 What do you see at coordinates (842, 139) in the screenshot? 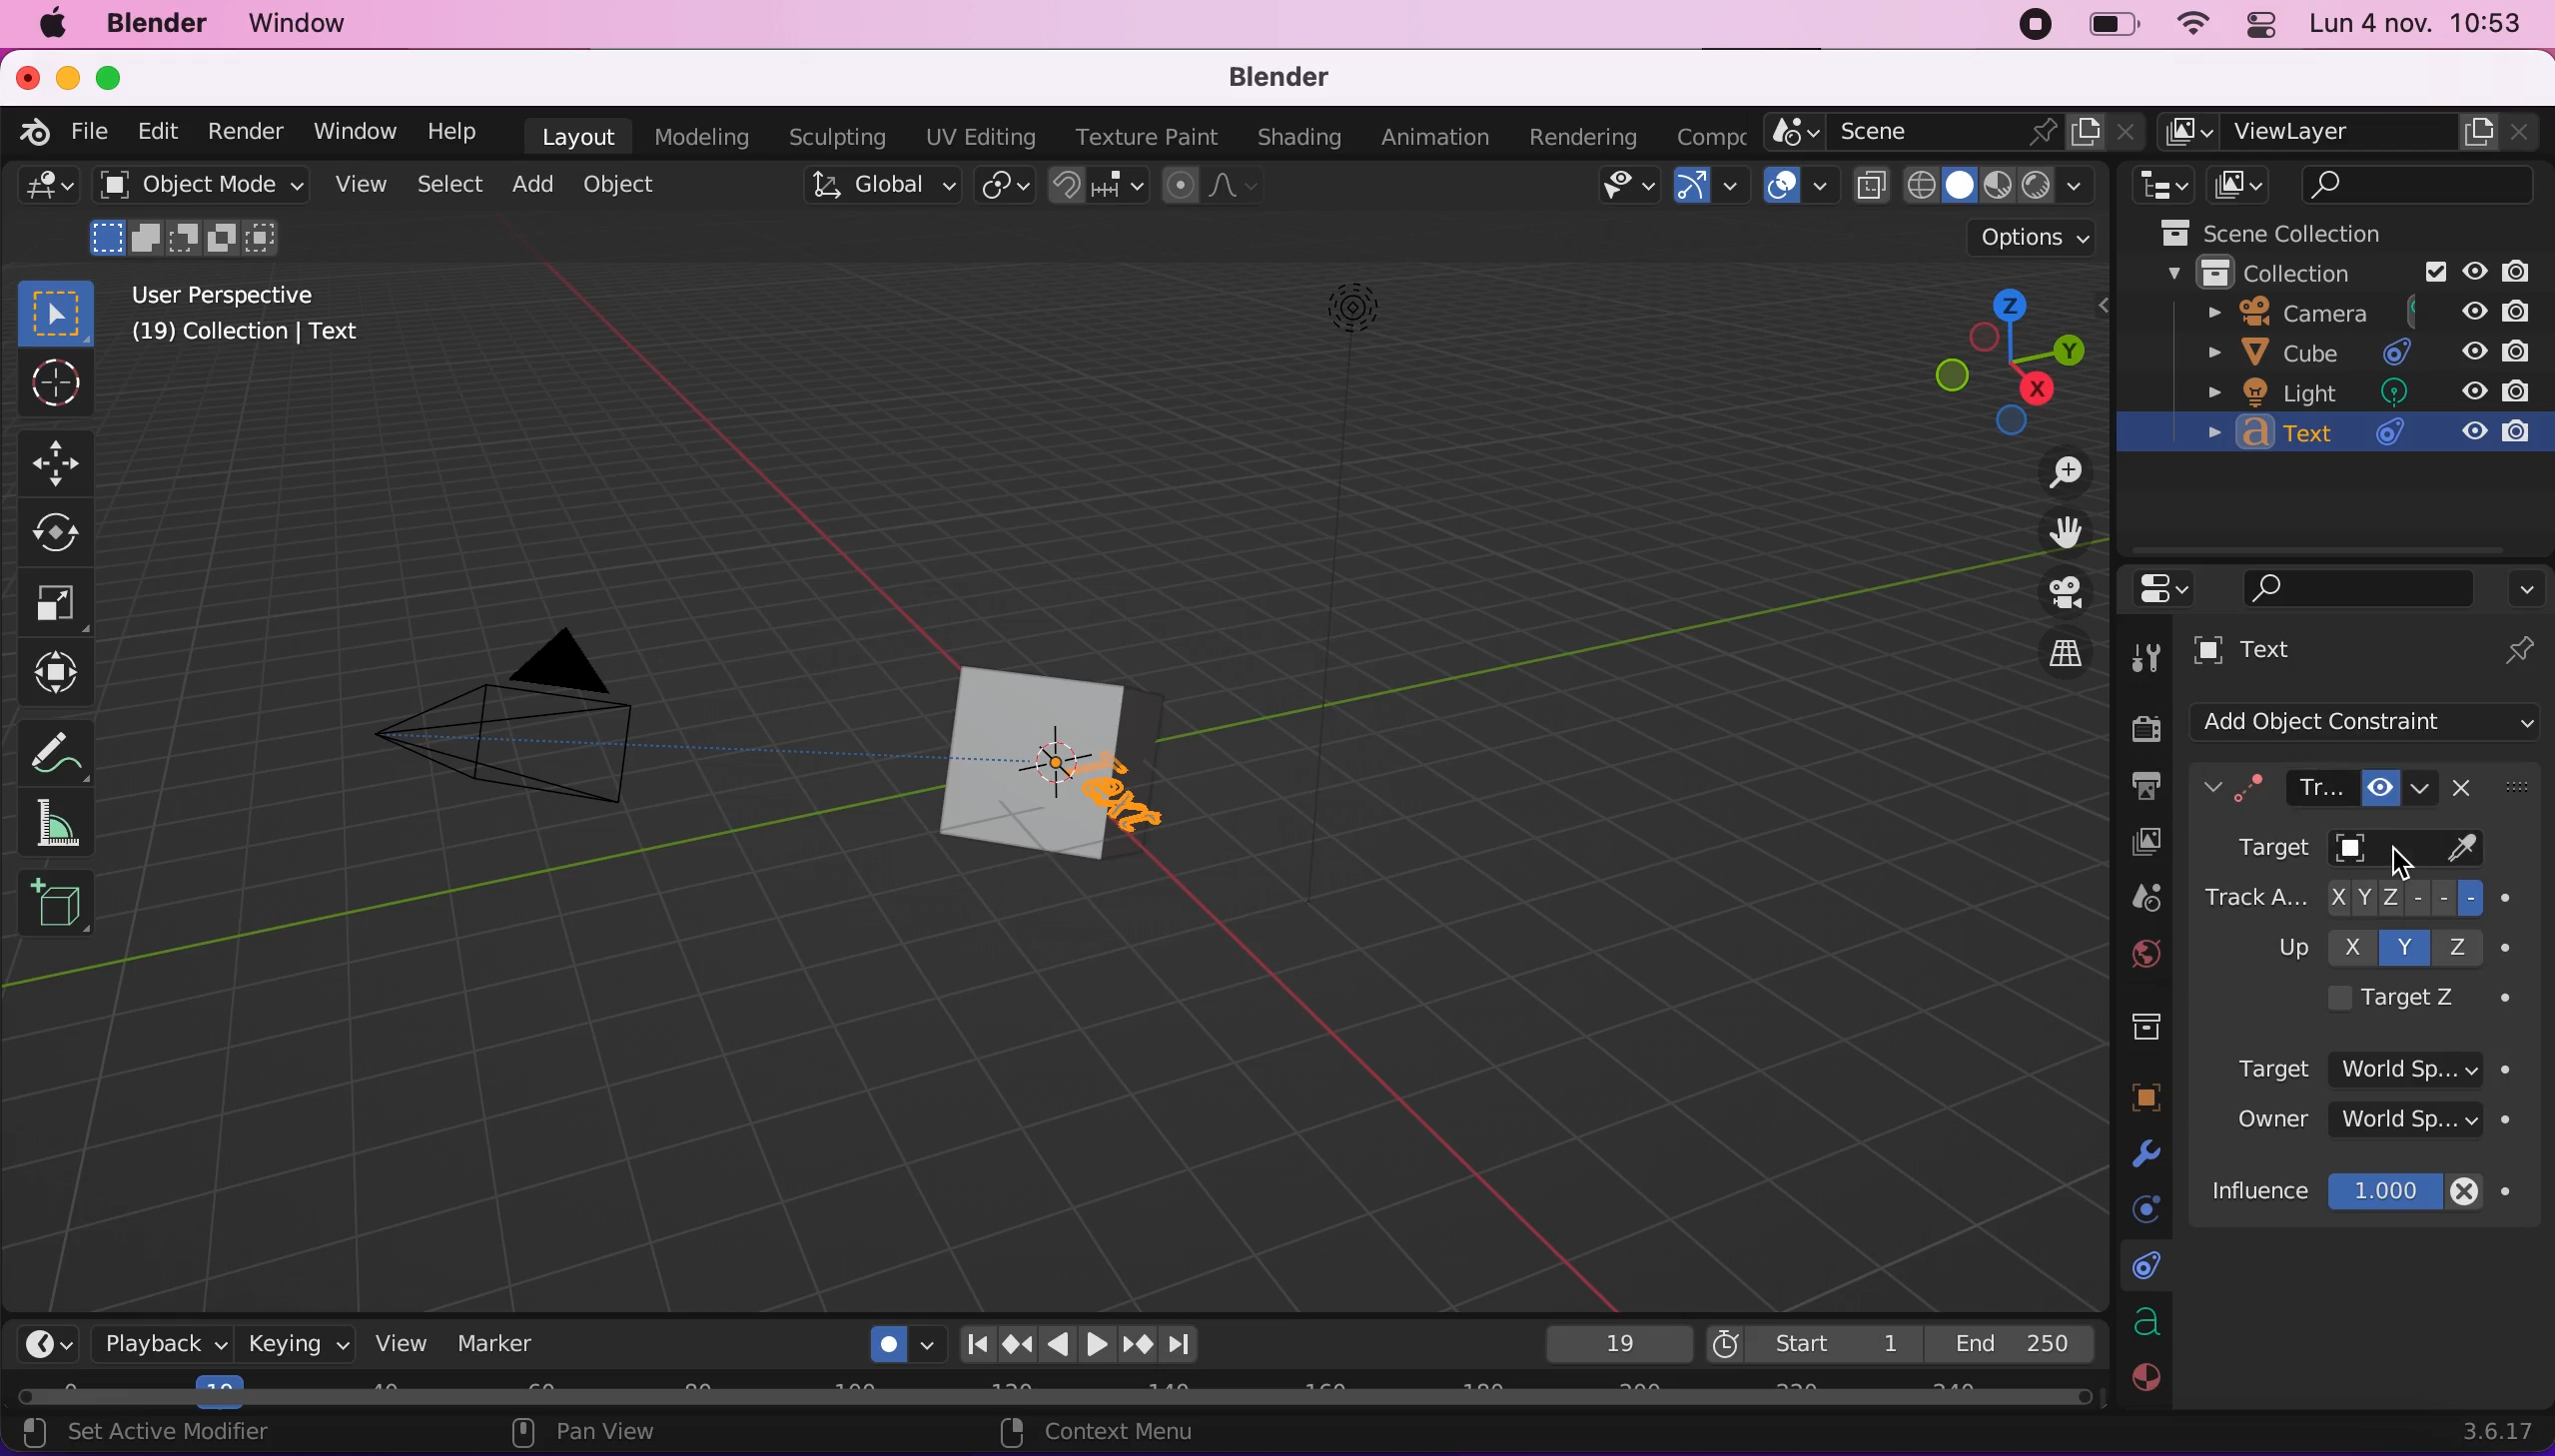
I see `sculpting` at bounding box center [842, 139].